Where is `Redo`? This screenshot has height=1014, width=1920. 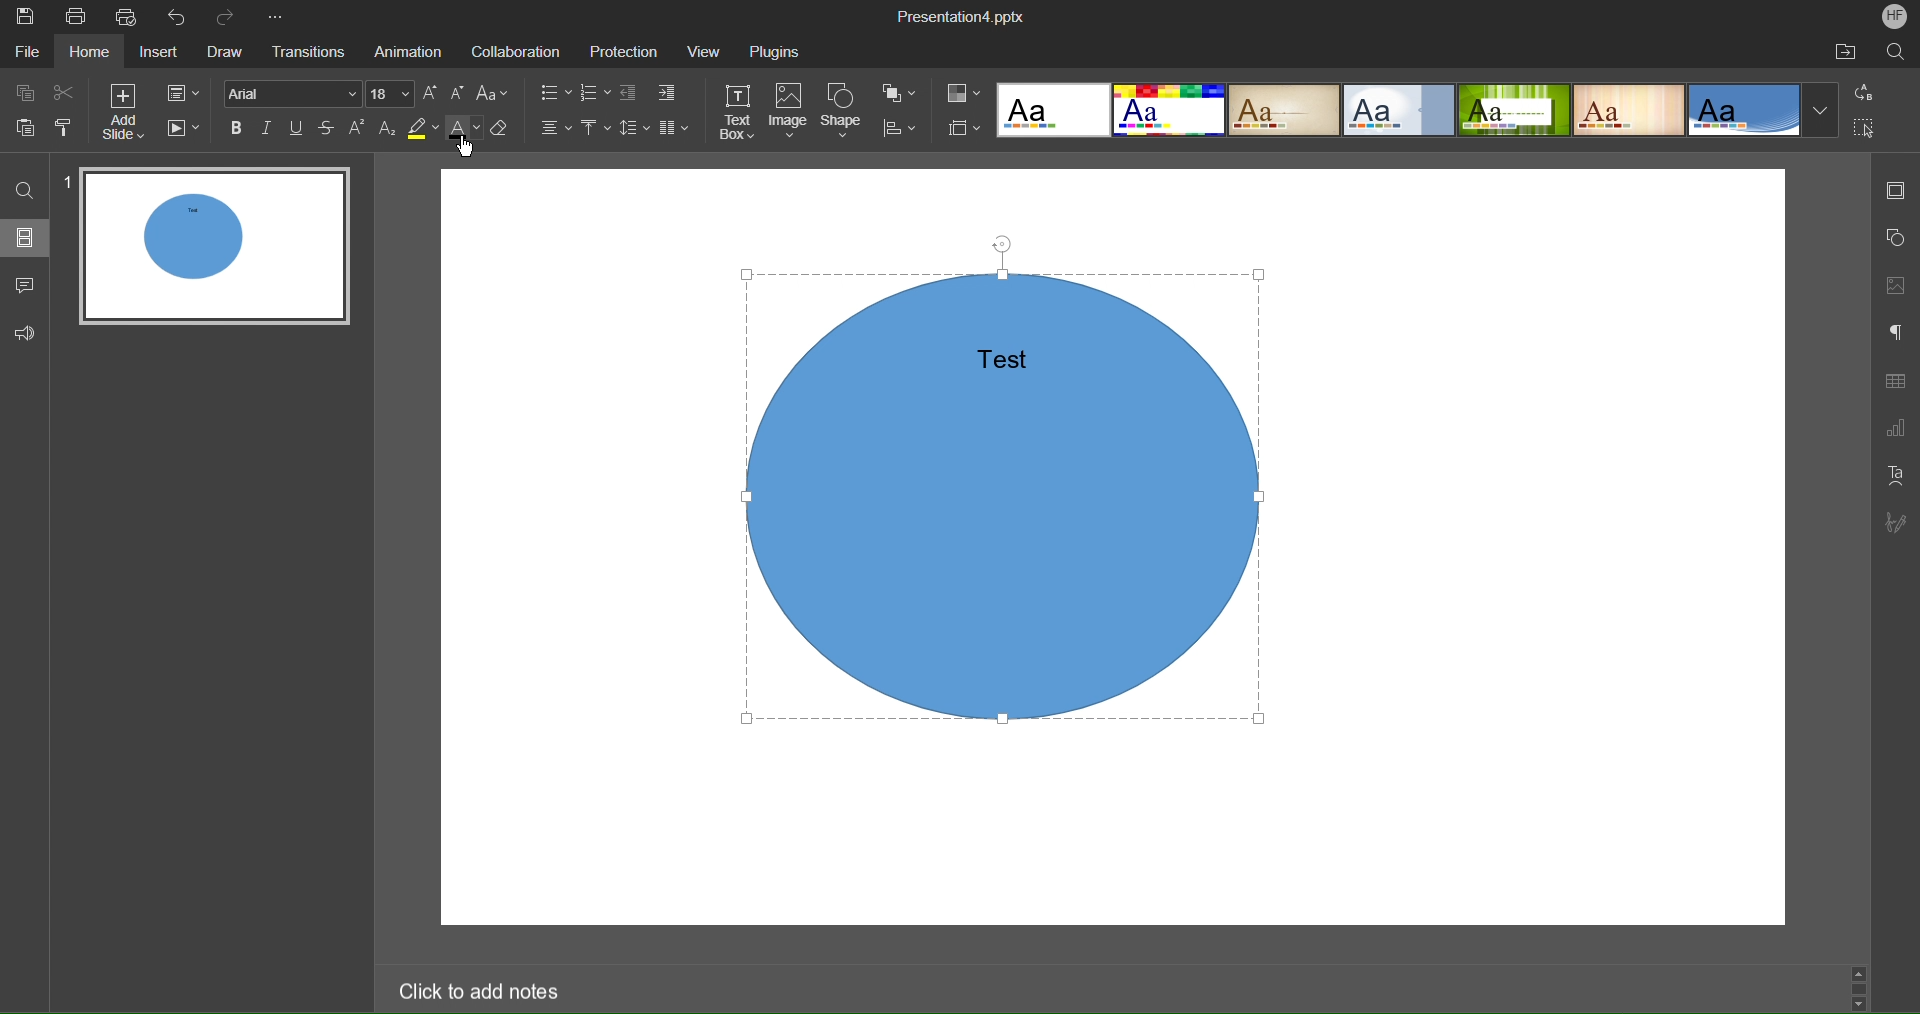
Redo is located at coordinates (231, 17).